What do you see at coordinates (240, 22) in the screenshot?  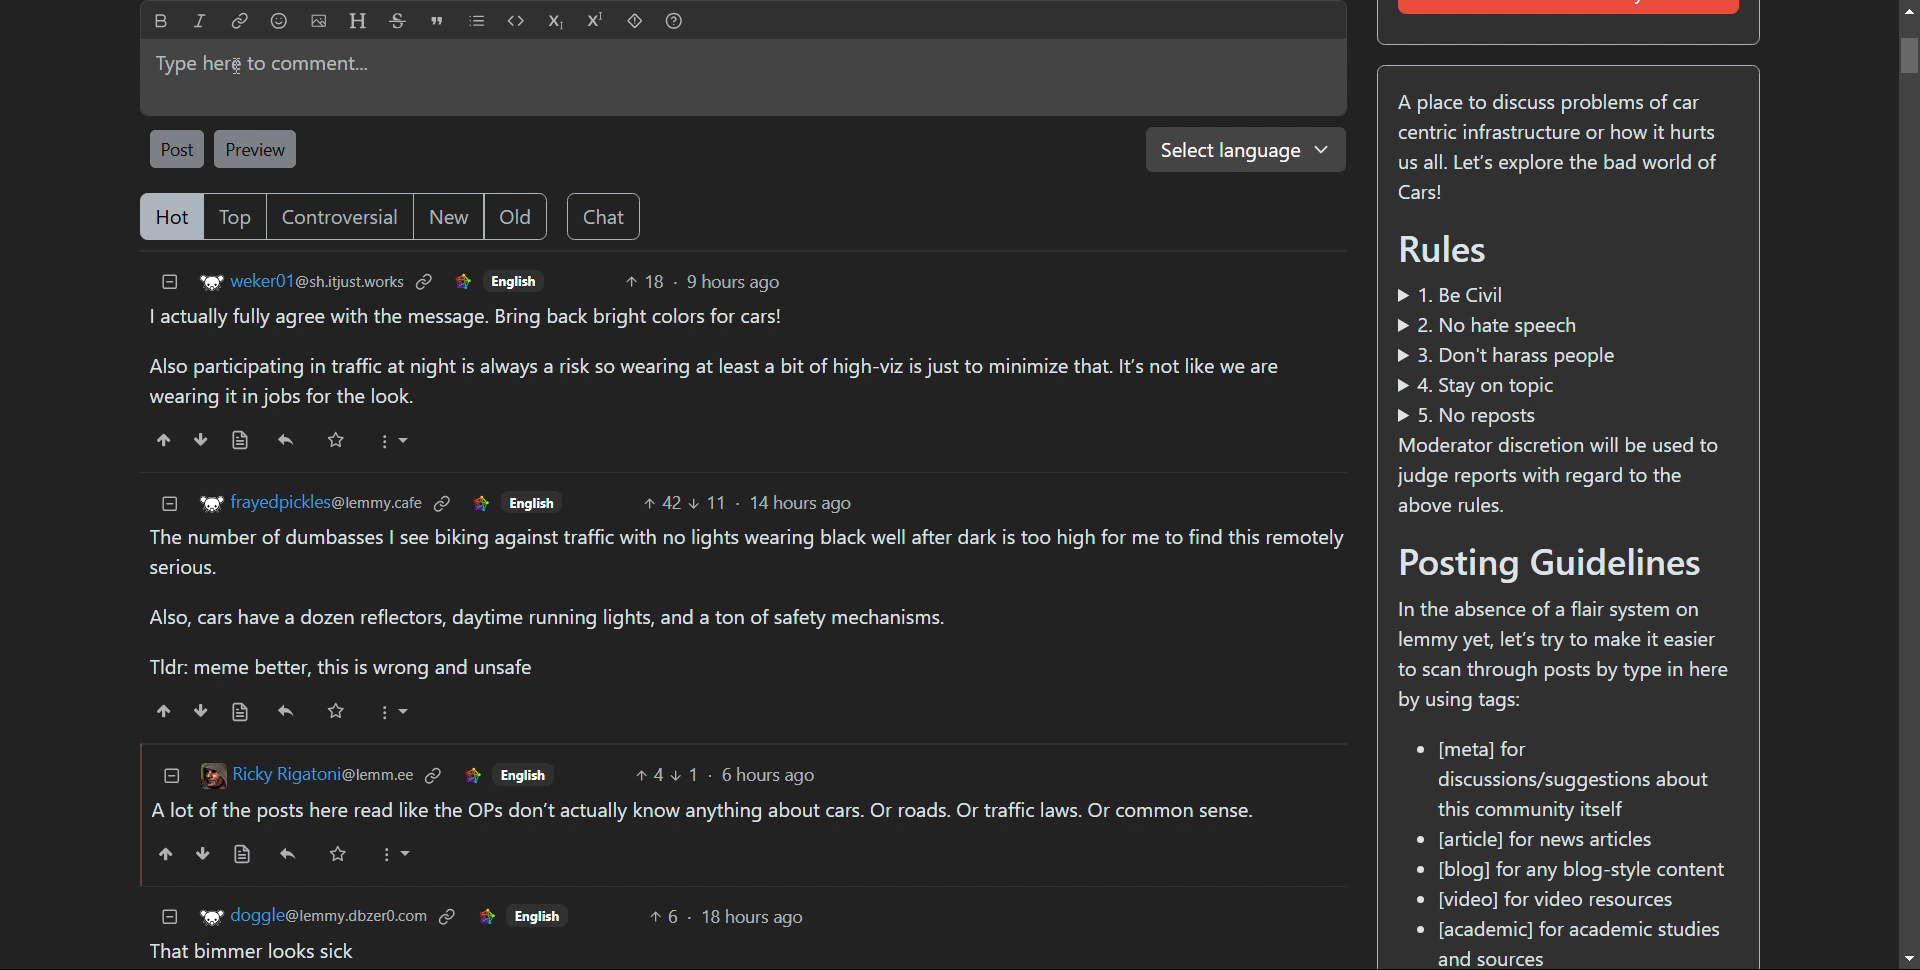 I see `link` at bounding box center [240, 22].